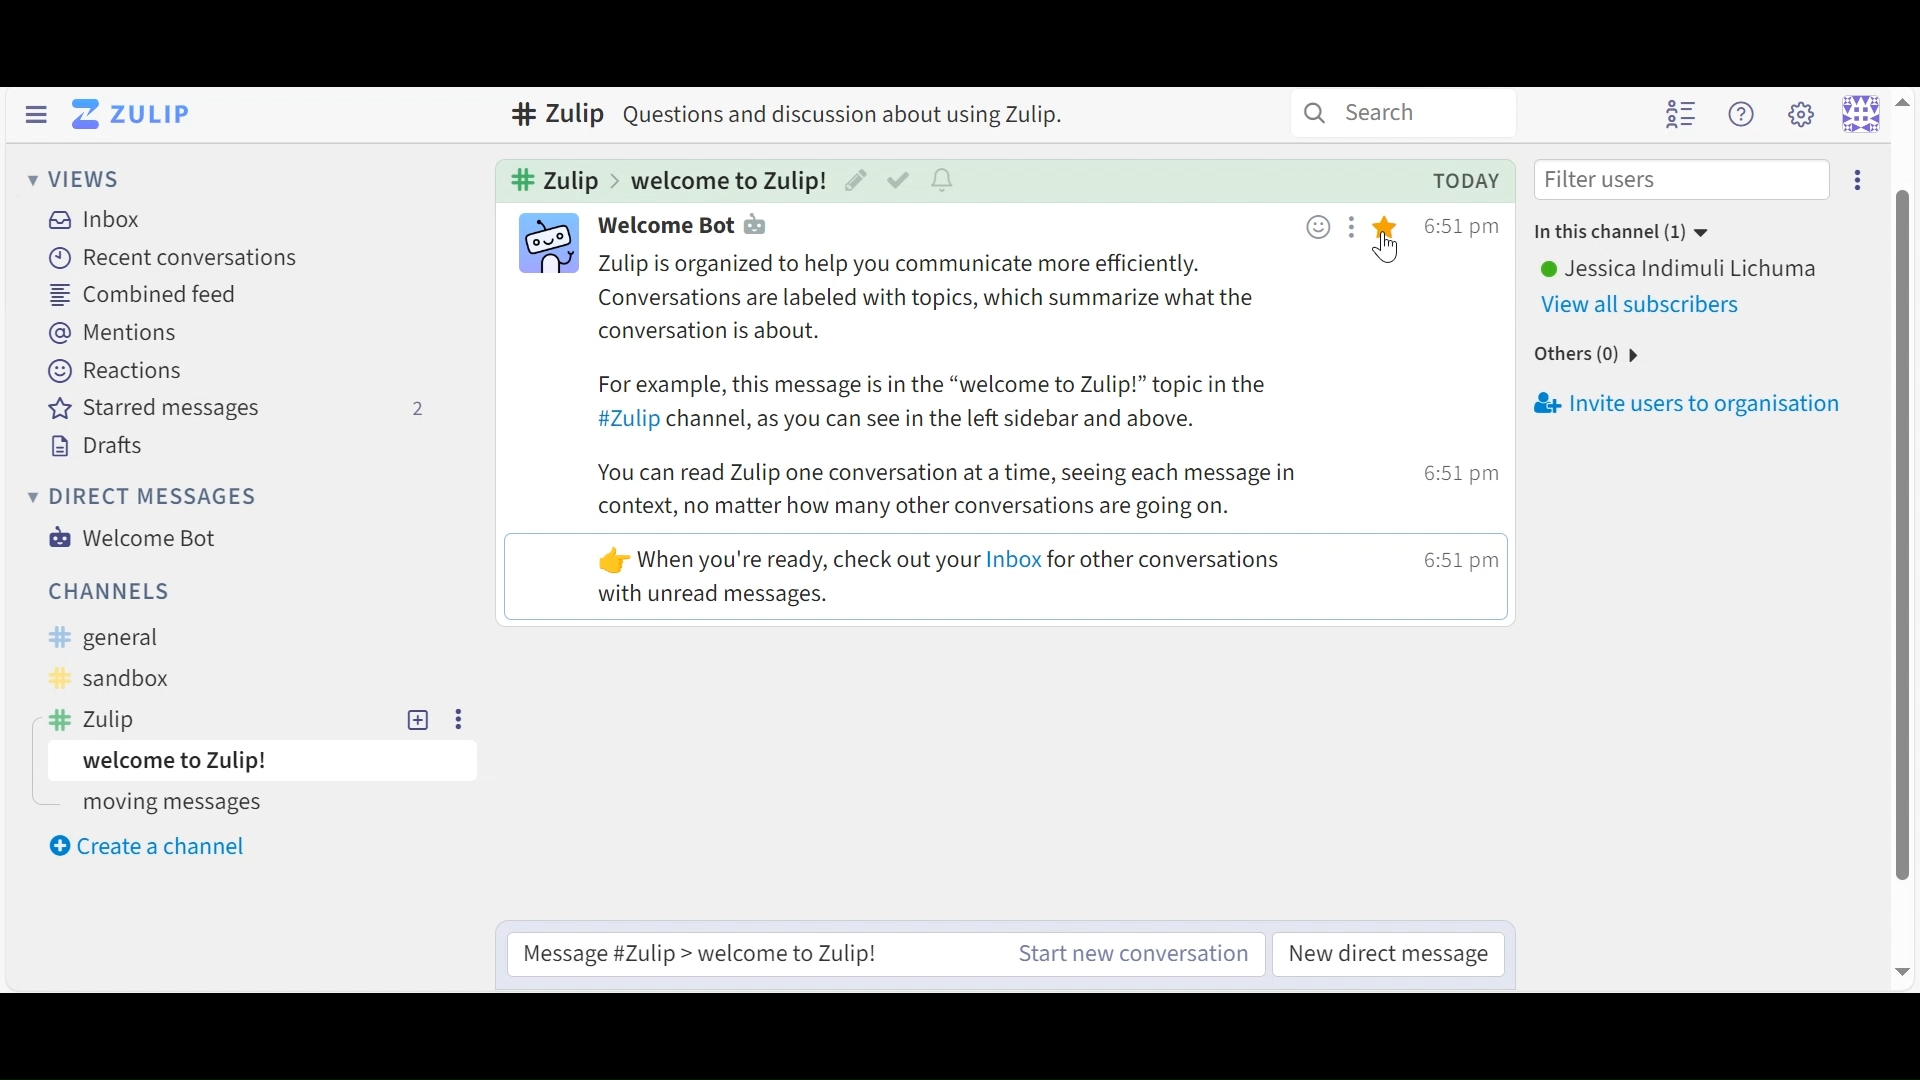 The image size is (1920, 1080). Describe the element at coordinates (1583, 356) in the screenshot. I see `others` at that location.